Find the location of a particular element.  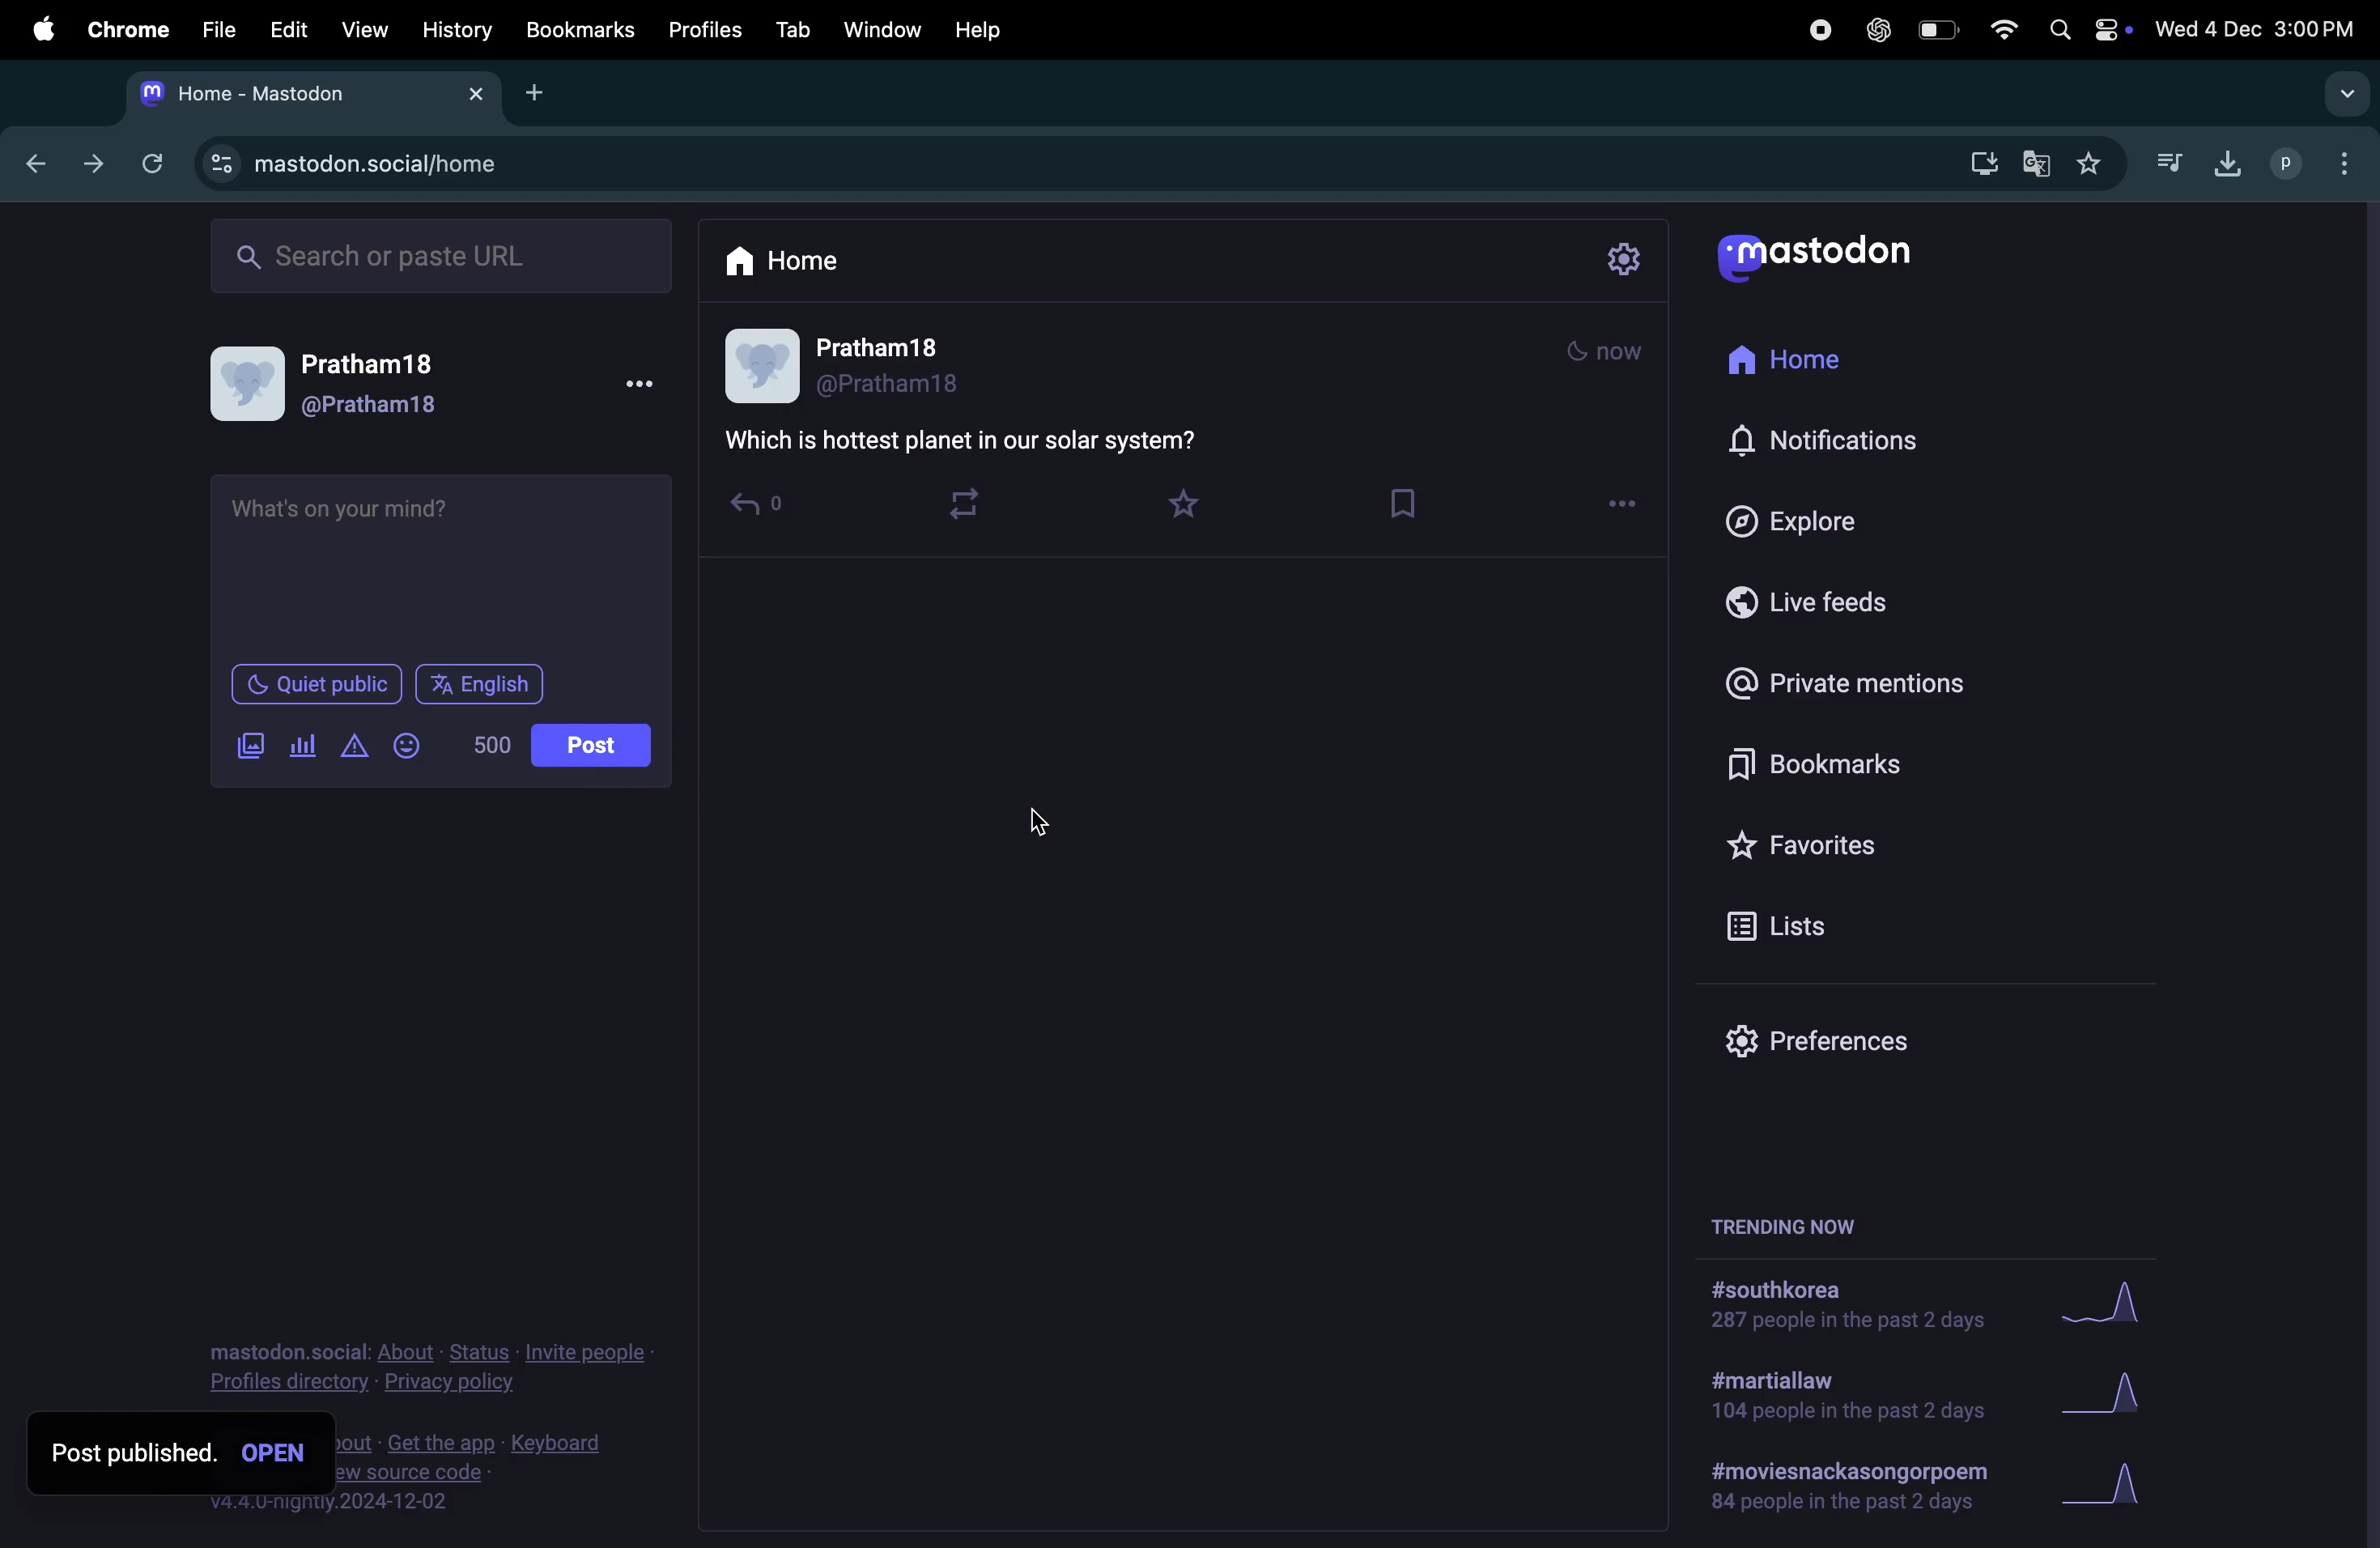

translate is located at coordinates (2035, 161).